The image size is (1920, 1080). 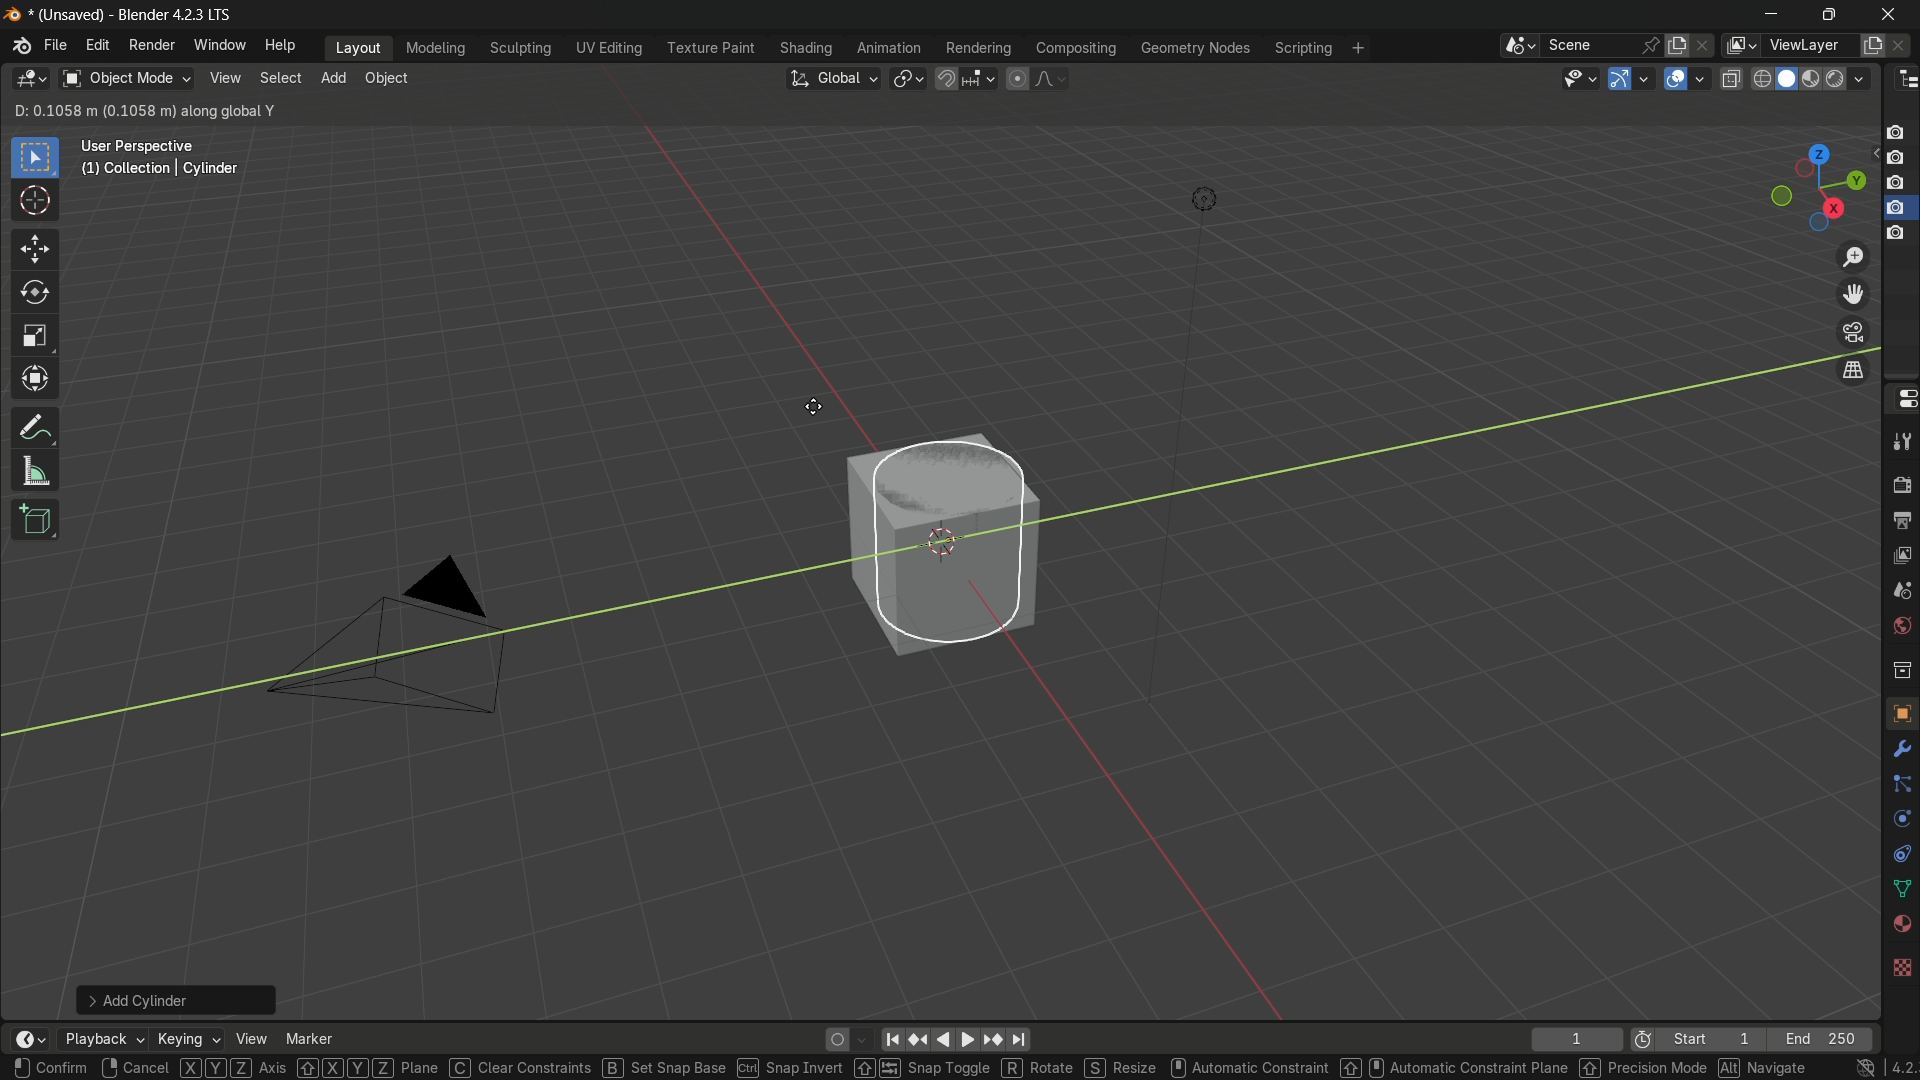 What do you see at coordinates (922, 1070) in the screenshot?
I see `snap toggle` at bounding box center [922, 1070].